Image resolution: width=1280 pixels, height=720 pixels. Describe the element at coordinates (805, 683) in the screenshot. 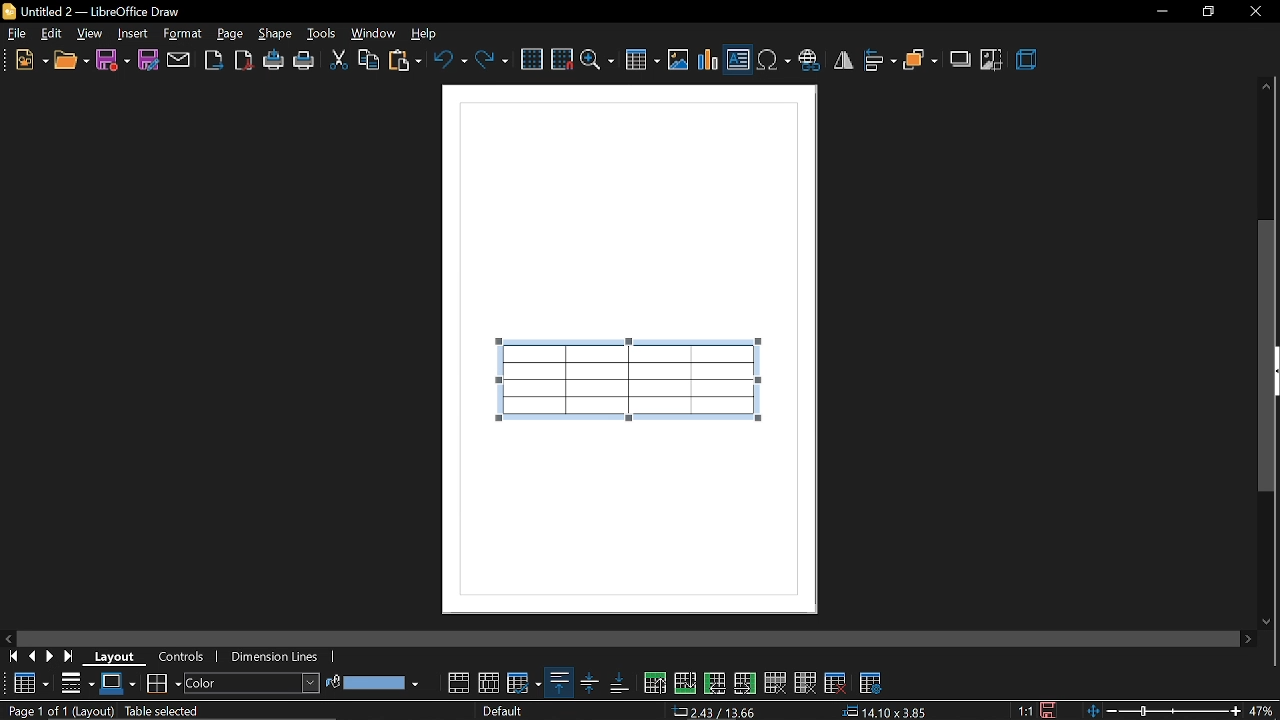

I see `delete column` at that location.